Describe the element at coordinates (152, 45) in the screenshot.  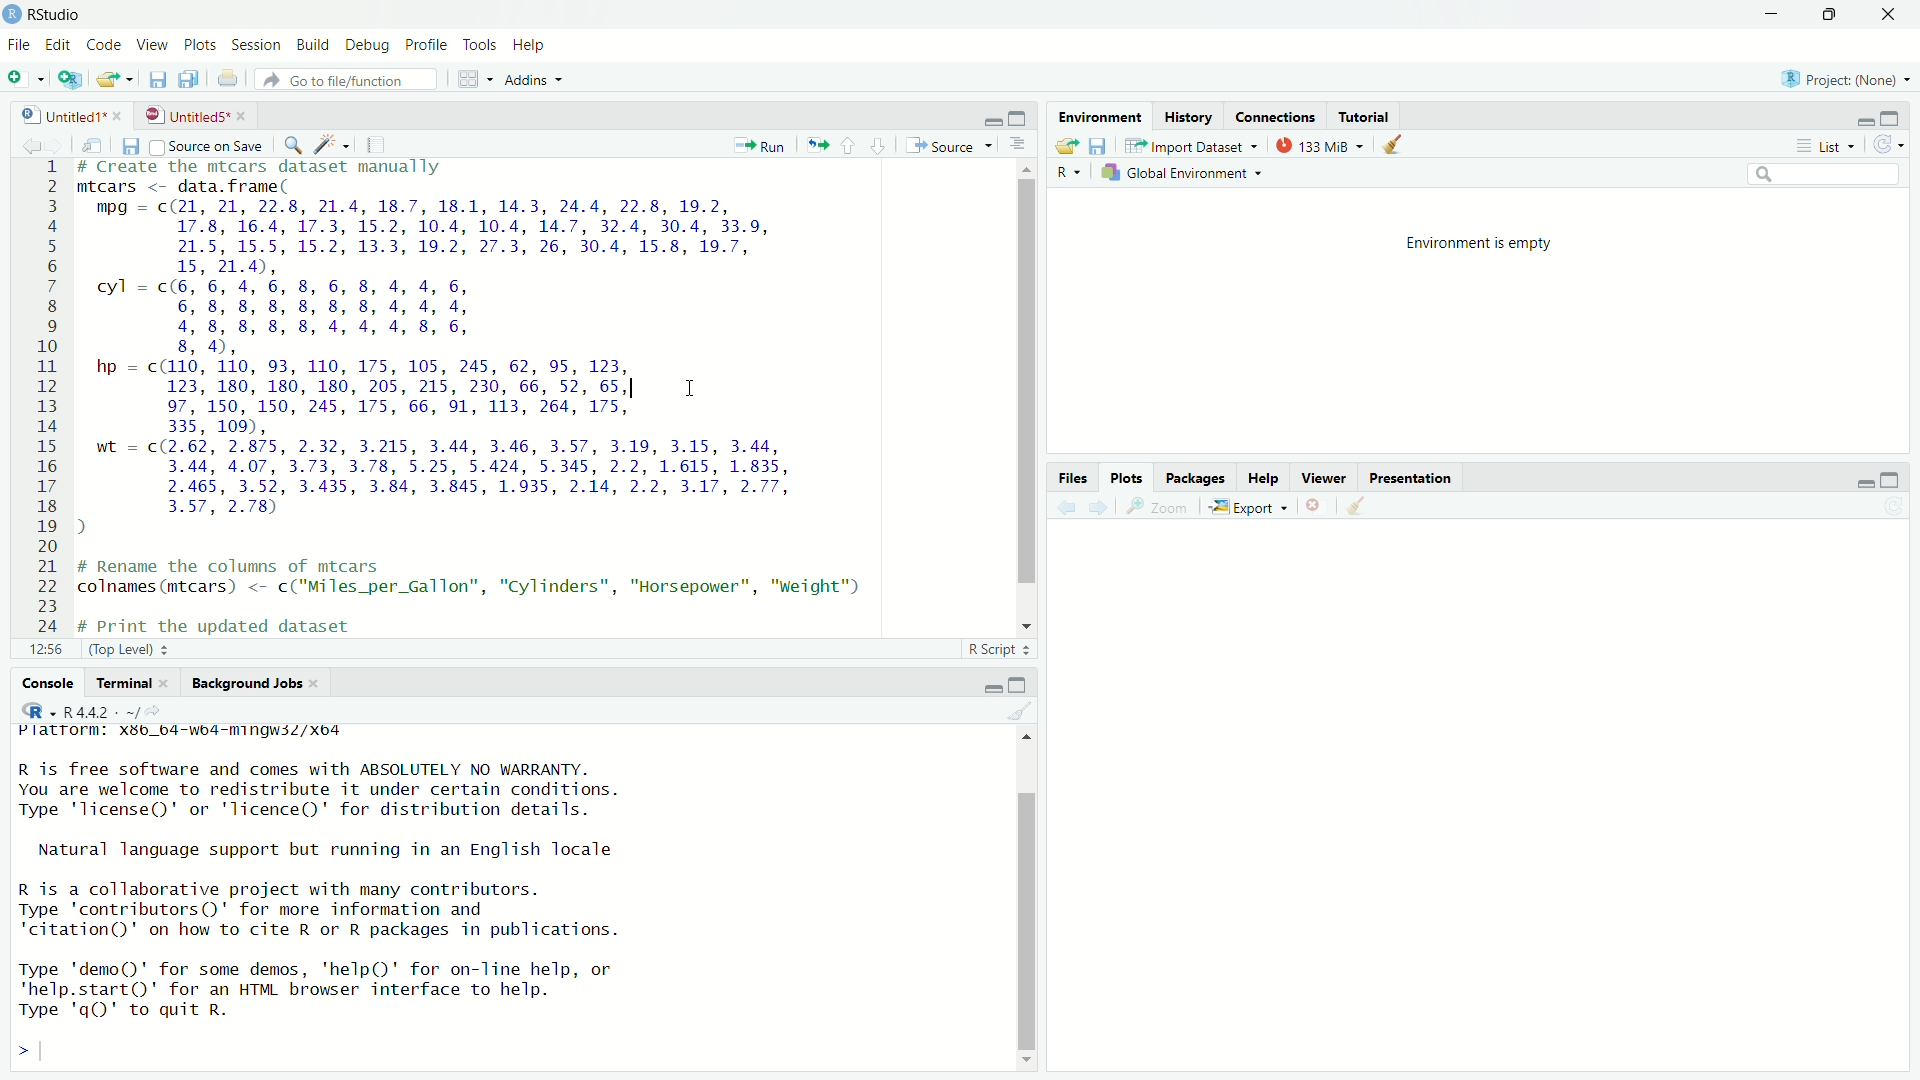
I see `View` at that location.